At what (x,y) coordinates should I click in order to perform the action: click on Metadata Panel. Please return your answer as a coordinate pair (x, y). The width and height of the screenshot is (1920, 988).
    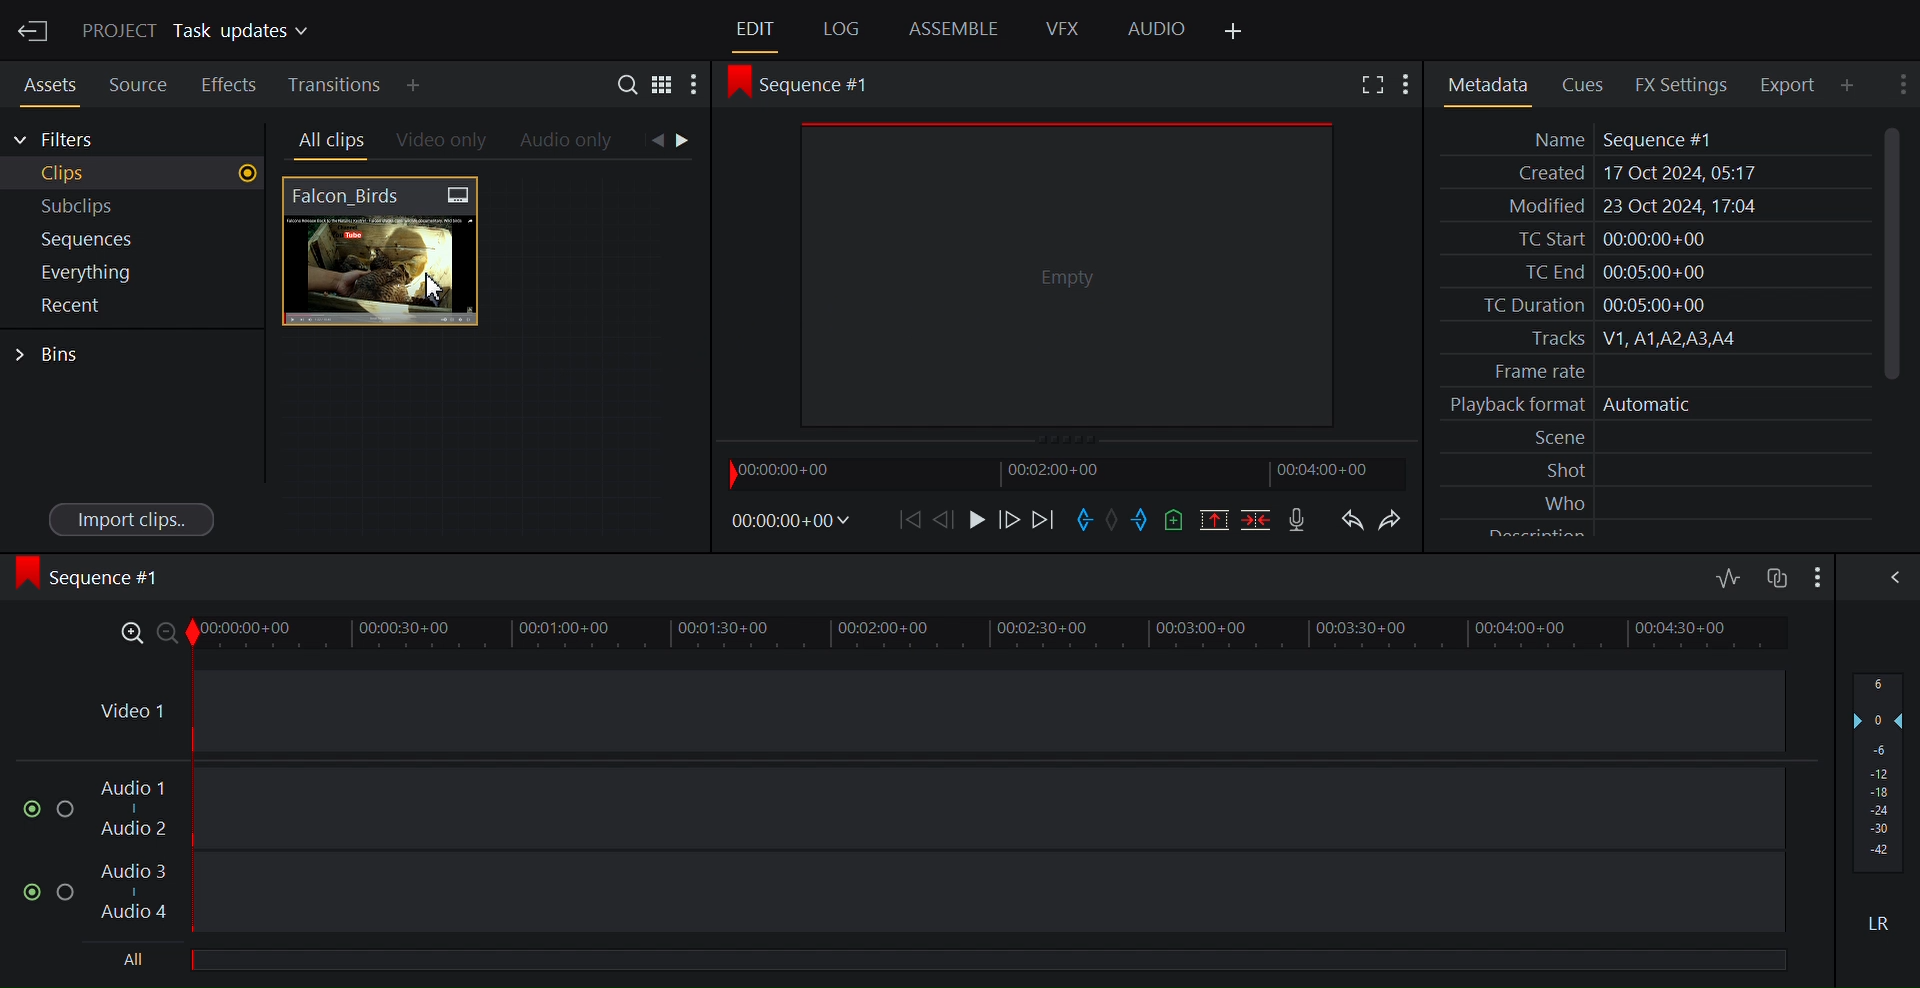
    Looking at the image, I should click on (1487, 85).